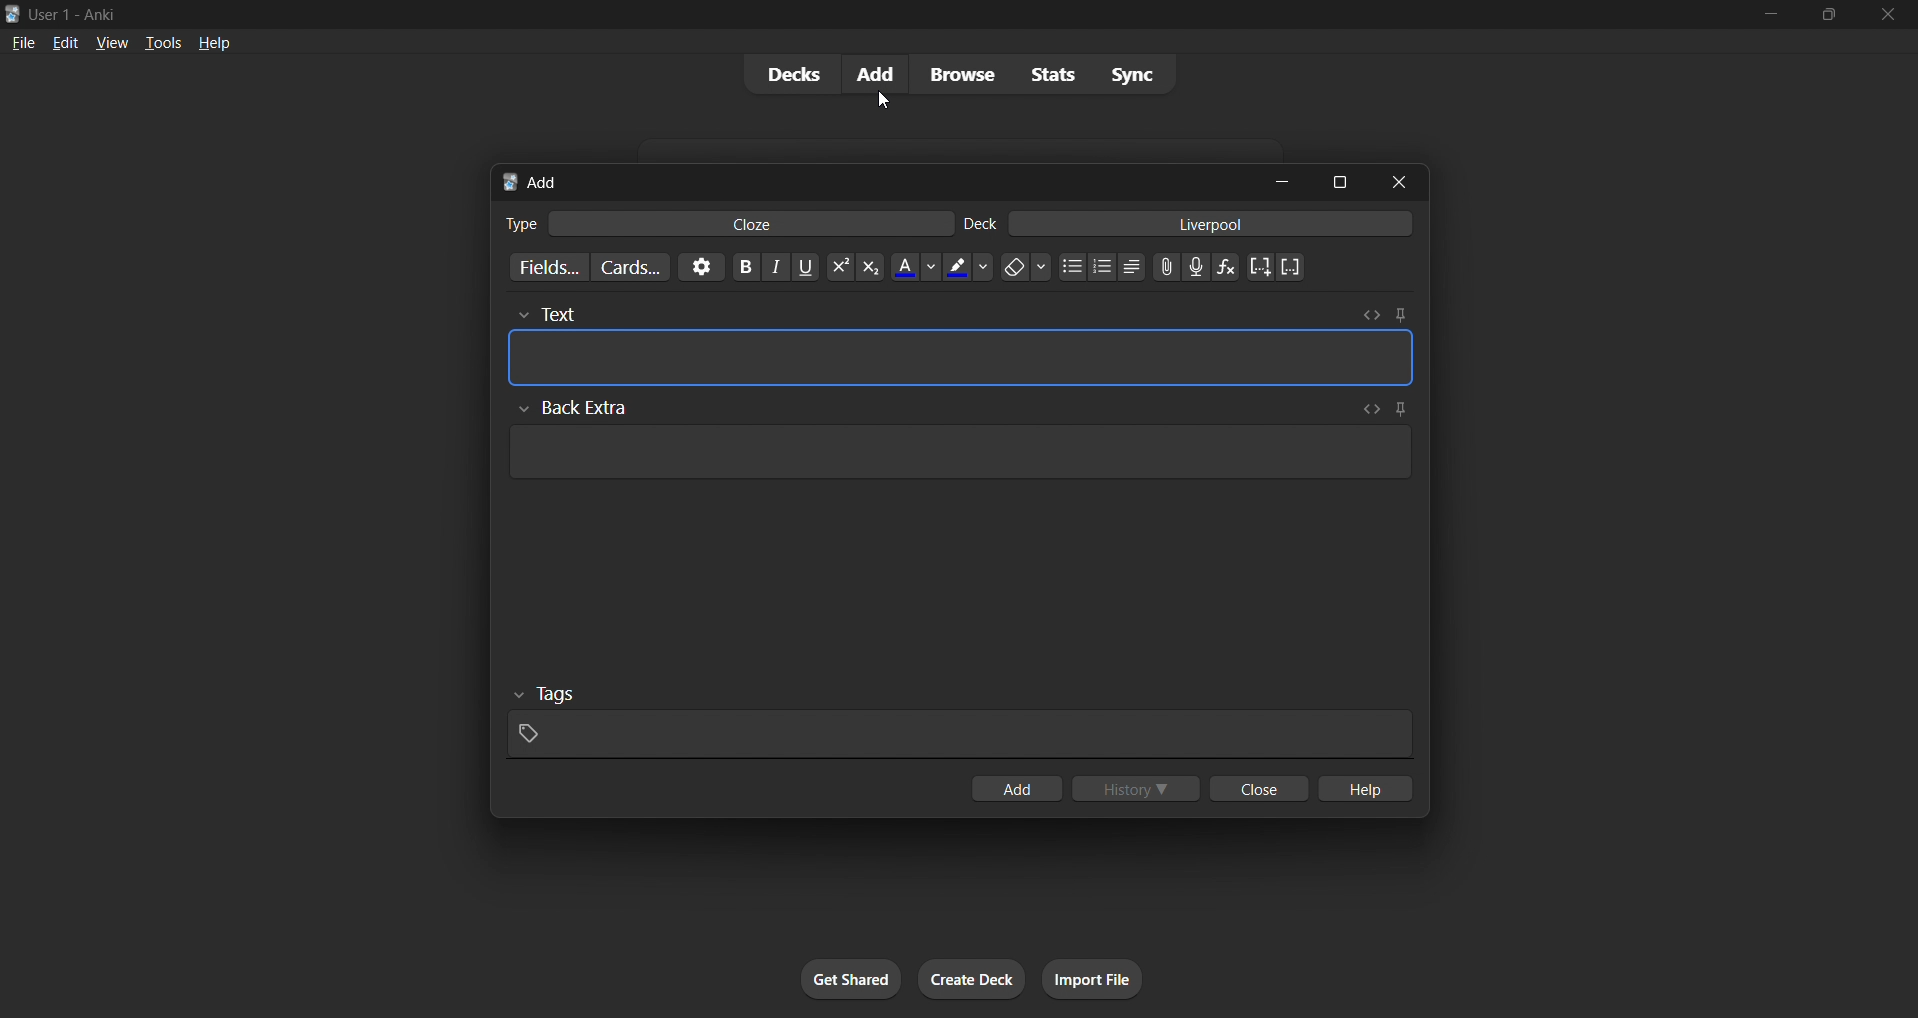 This screenshot has height=1018, width=1918. What do you see at coordinates (957, 74) in the screenshot?
I see `browse` at bounding box center [957, 74].